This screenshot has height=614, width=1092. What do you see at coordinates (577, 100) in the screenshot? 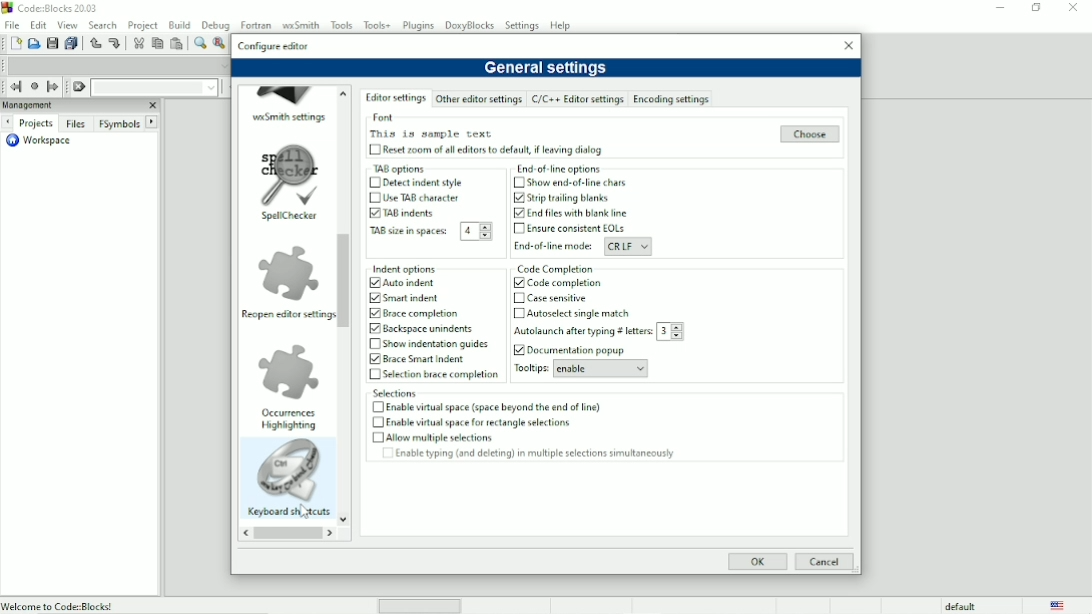
I see `C/C++ Editor Settings` at bounding box center [577, 100].